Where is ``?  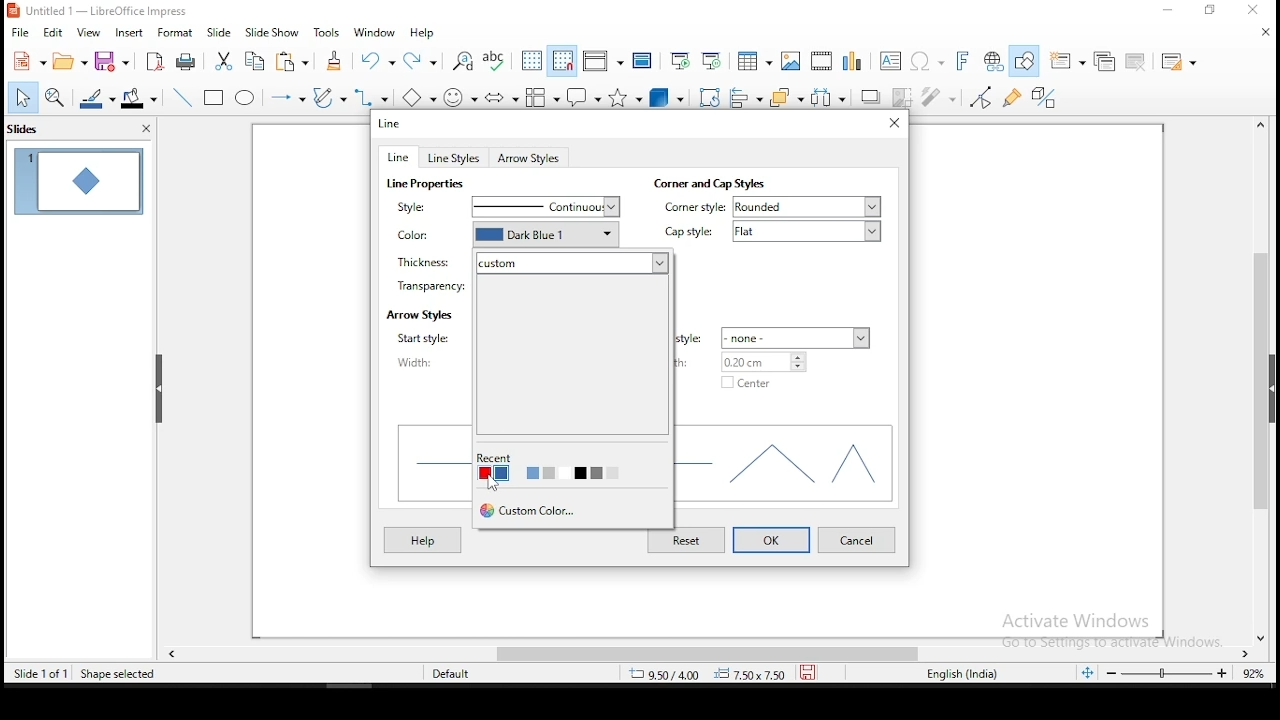  is located at coordinates (928, 62).